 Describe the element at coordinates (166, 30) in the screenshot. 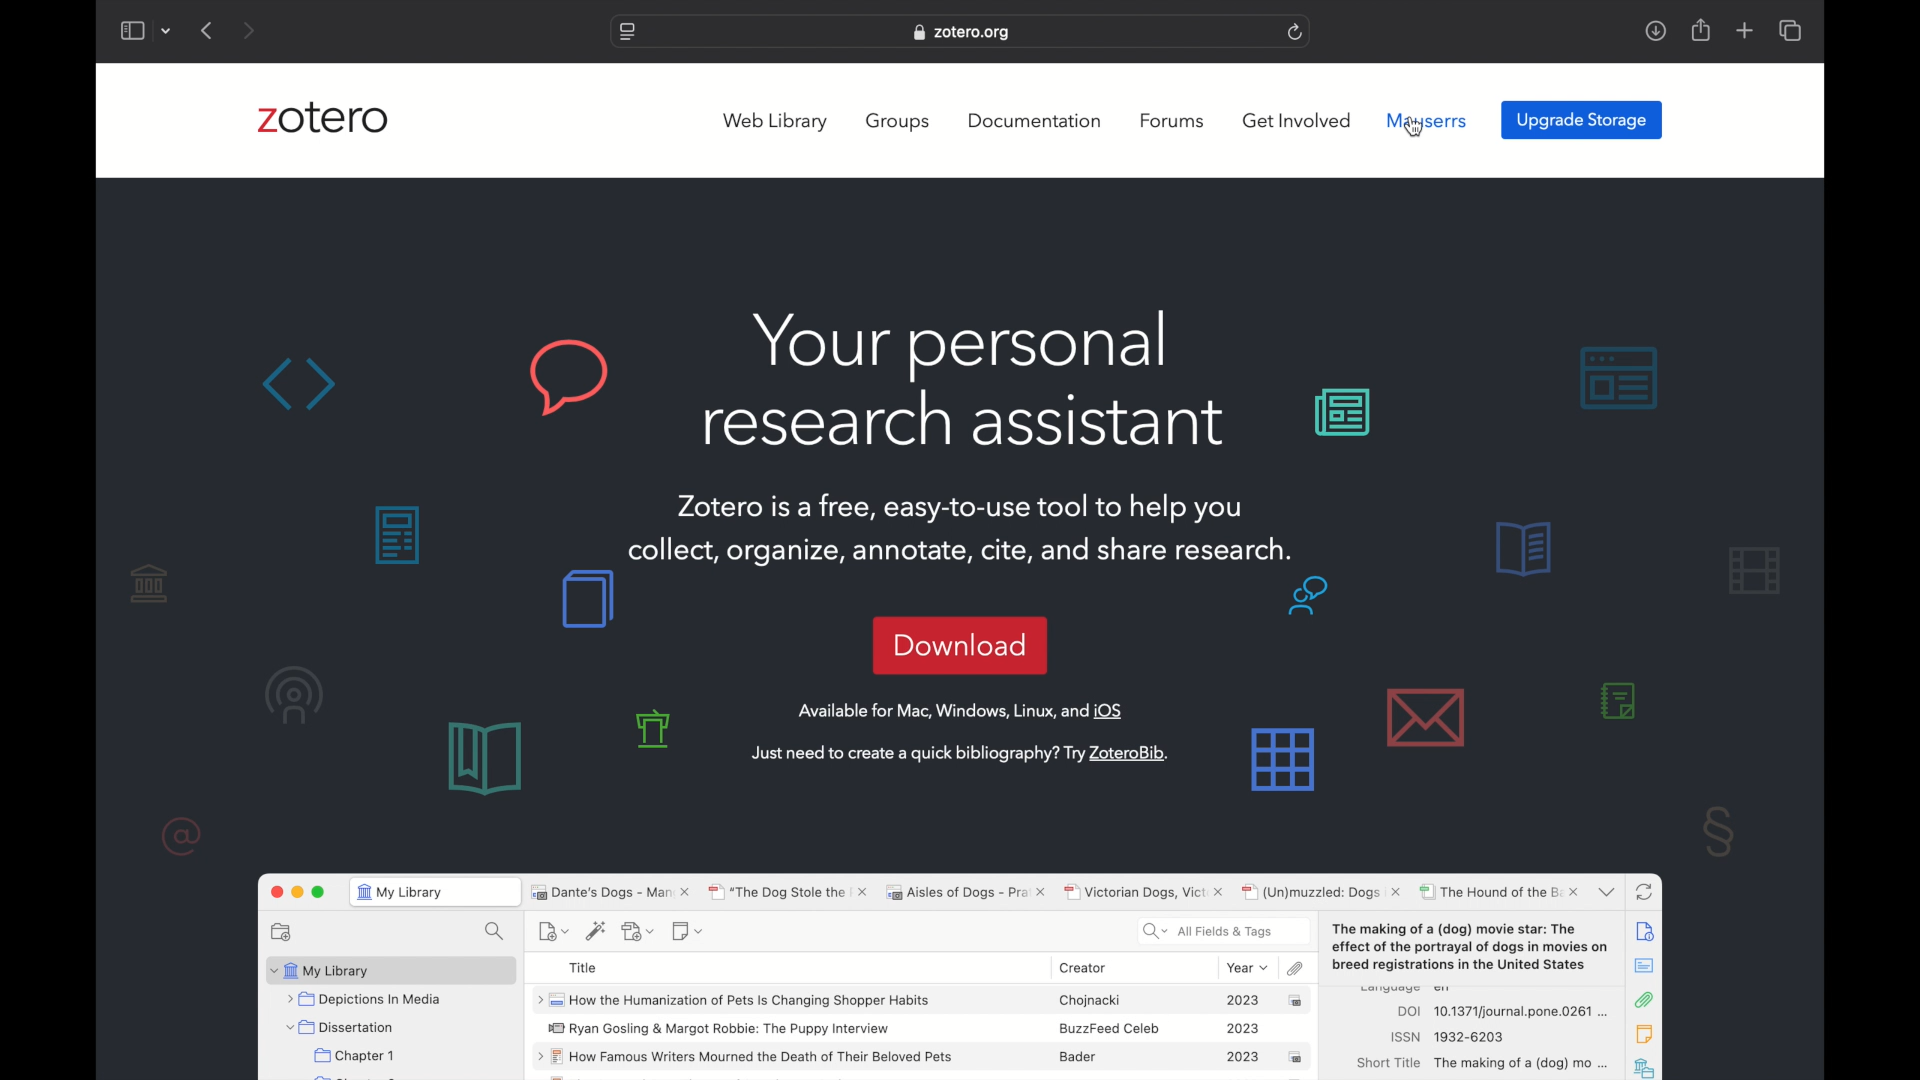

I see `dropdown` at that location.